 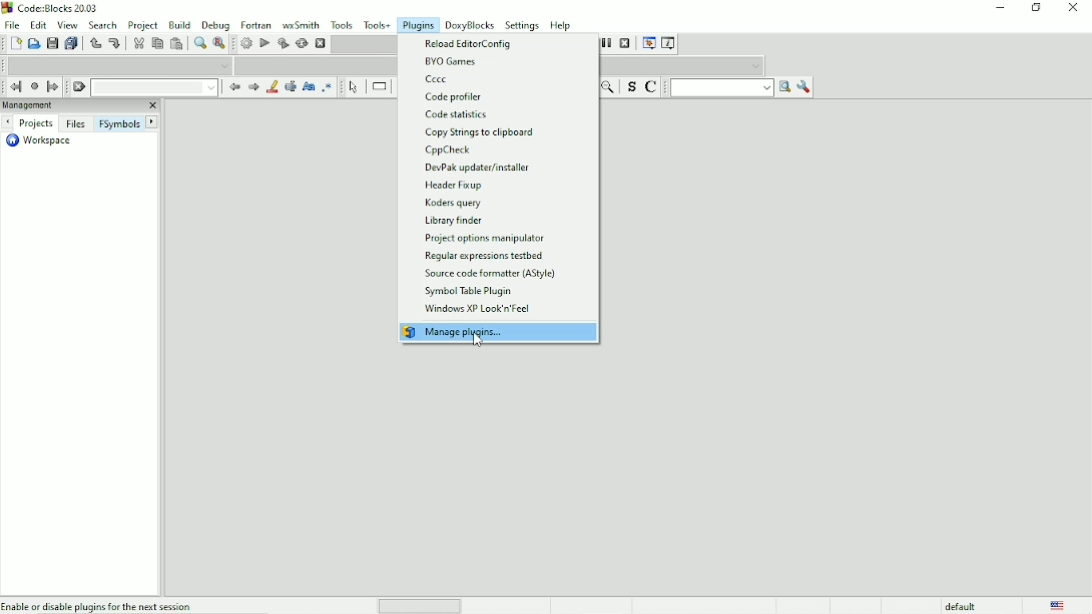 I want to click on Close, so click(x=151, y=106).